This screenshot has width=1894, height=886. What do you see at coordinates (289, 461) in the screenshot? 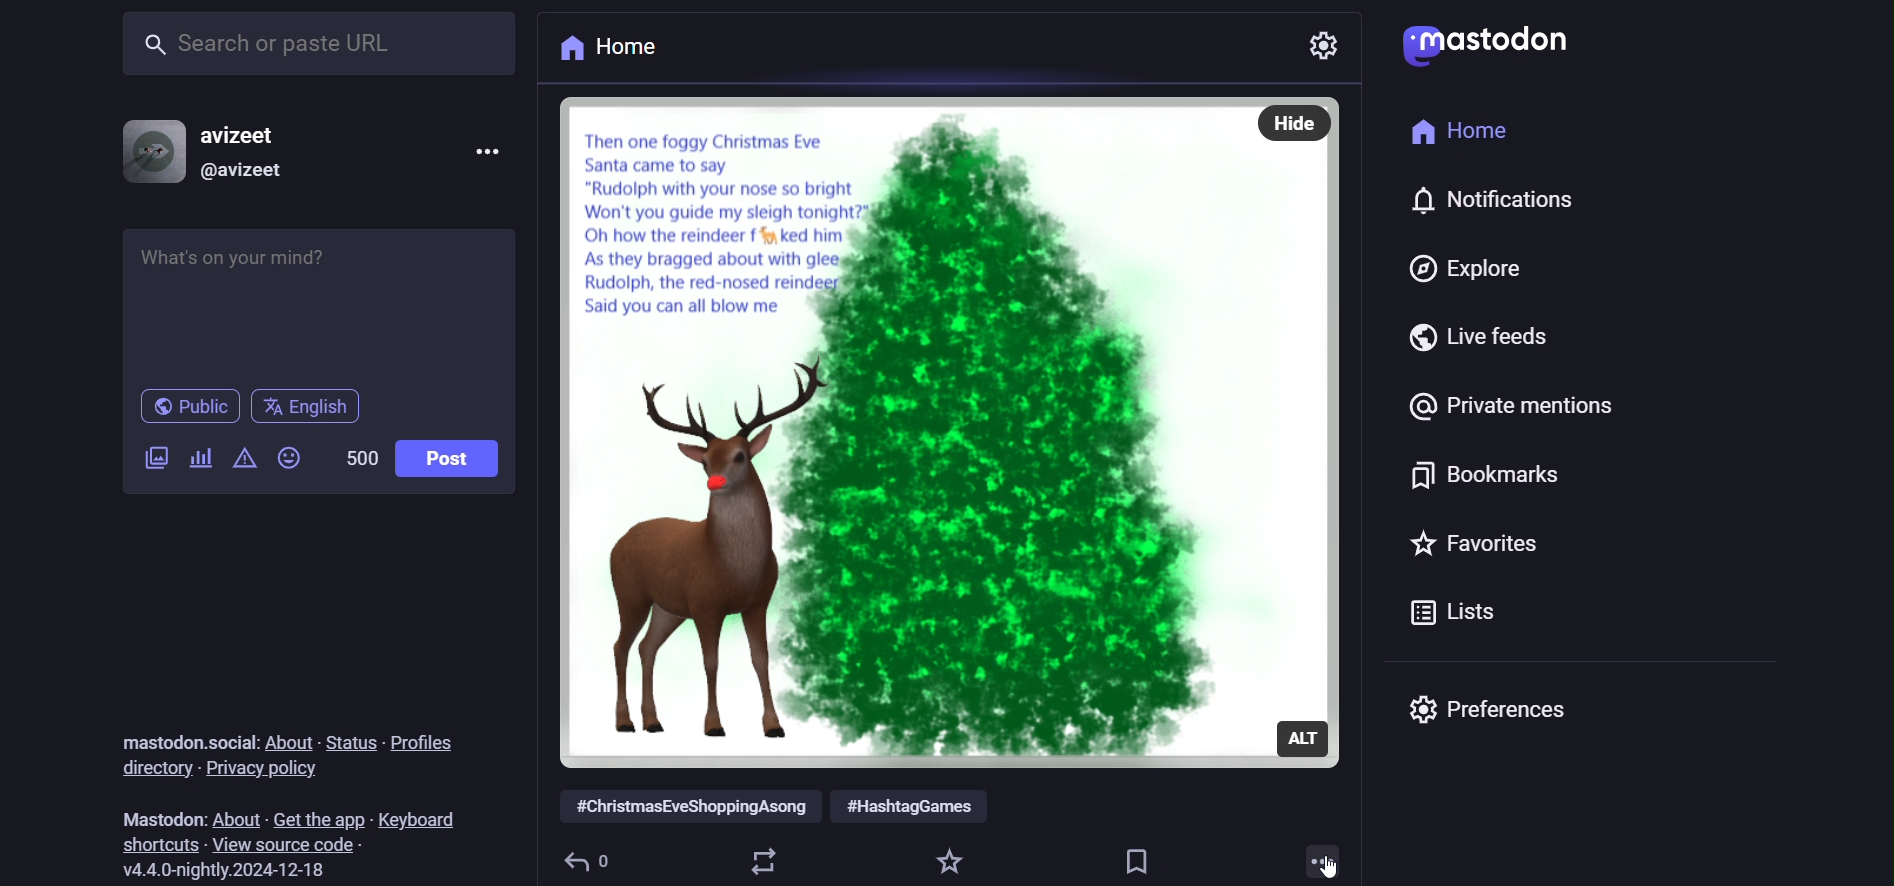
I see `emoji` at bounding box center [289, 461].